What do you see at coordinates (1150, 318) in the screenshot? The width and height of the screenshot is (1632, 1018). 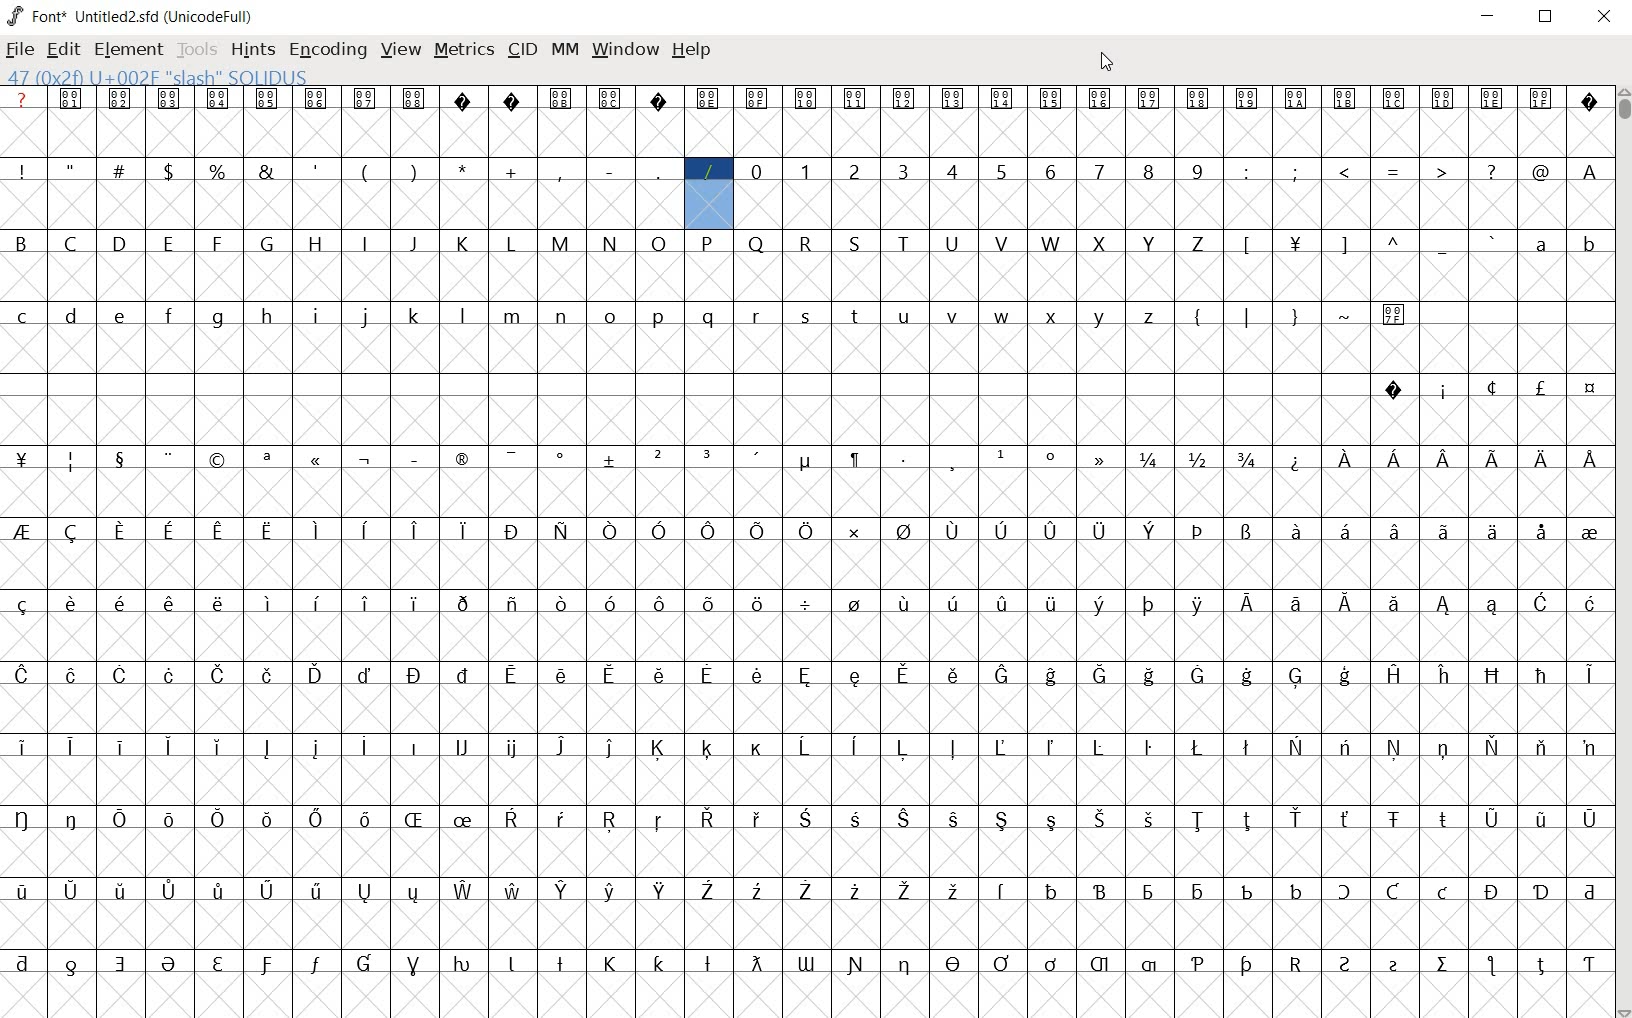 I see `glyph` at bounding box center [1150, 318].